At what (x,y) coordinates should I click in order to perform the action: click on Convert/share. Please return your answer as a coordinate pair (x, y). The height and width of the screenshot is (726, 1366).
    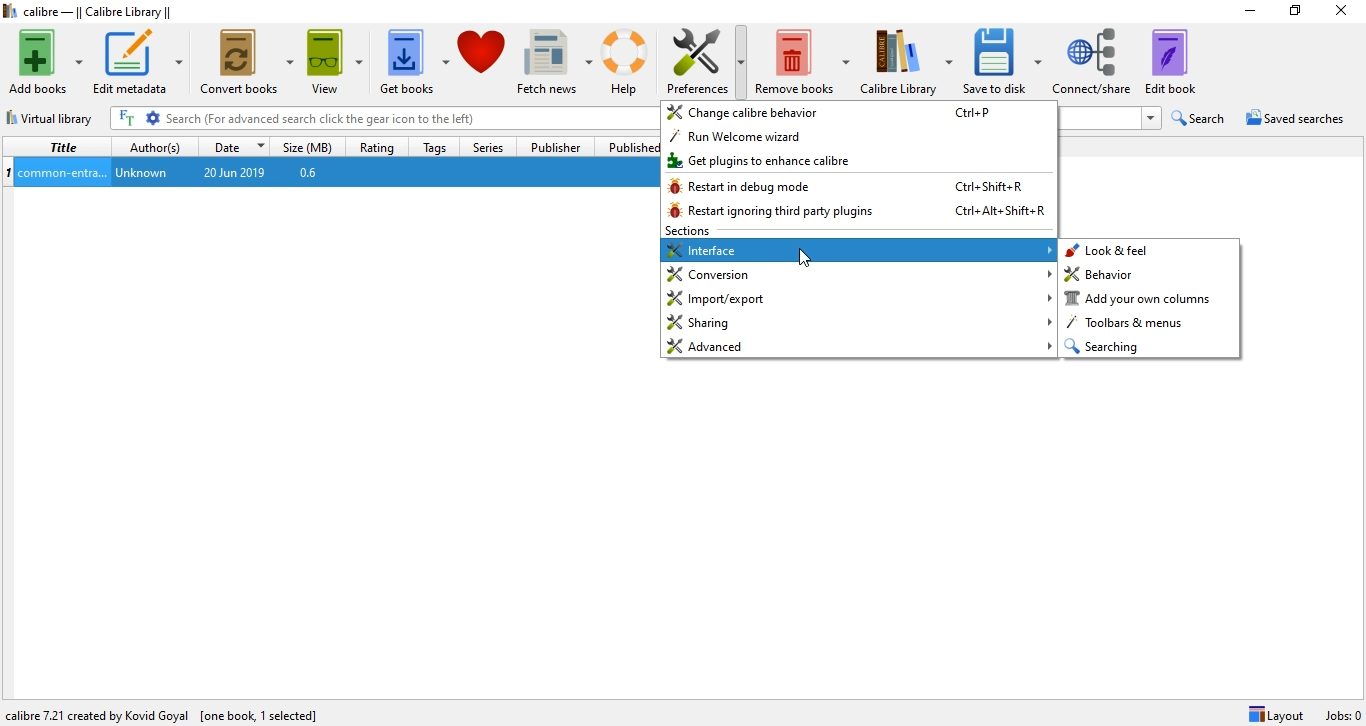
    Looking at the image, I should click on (1095, 59).